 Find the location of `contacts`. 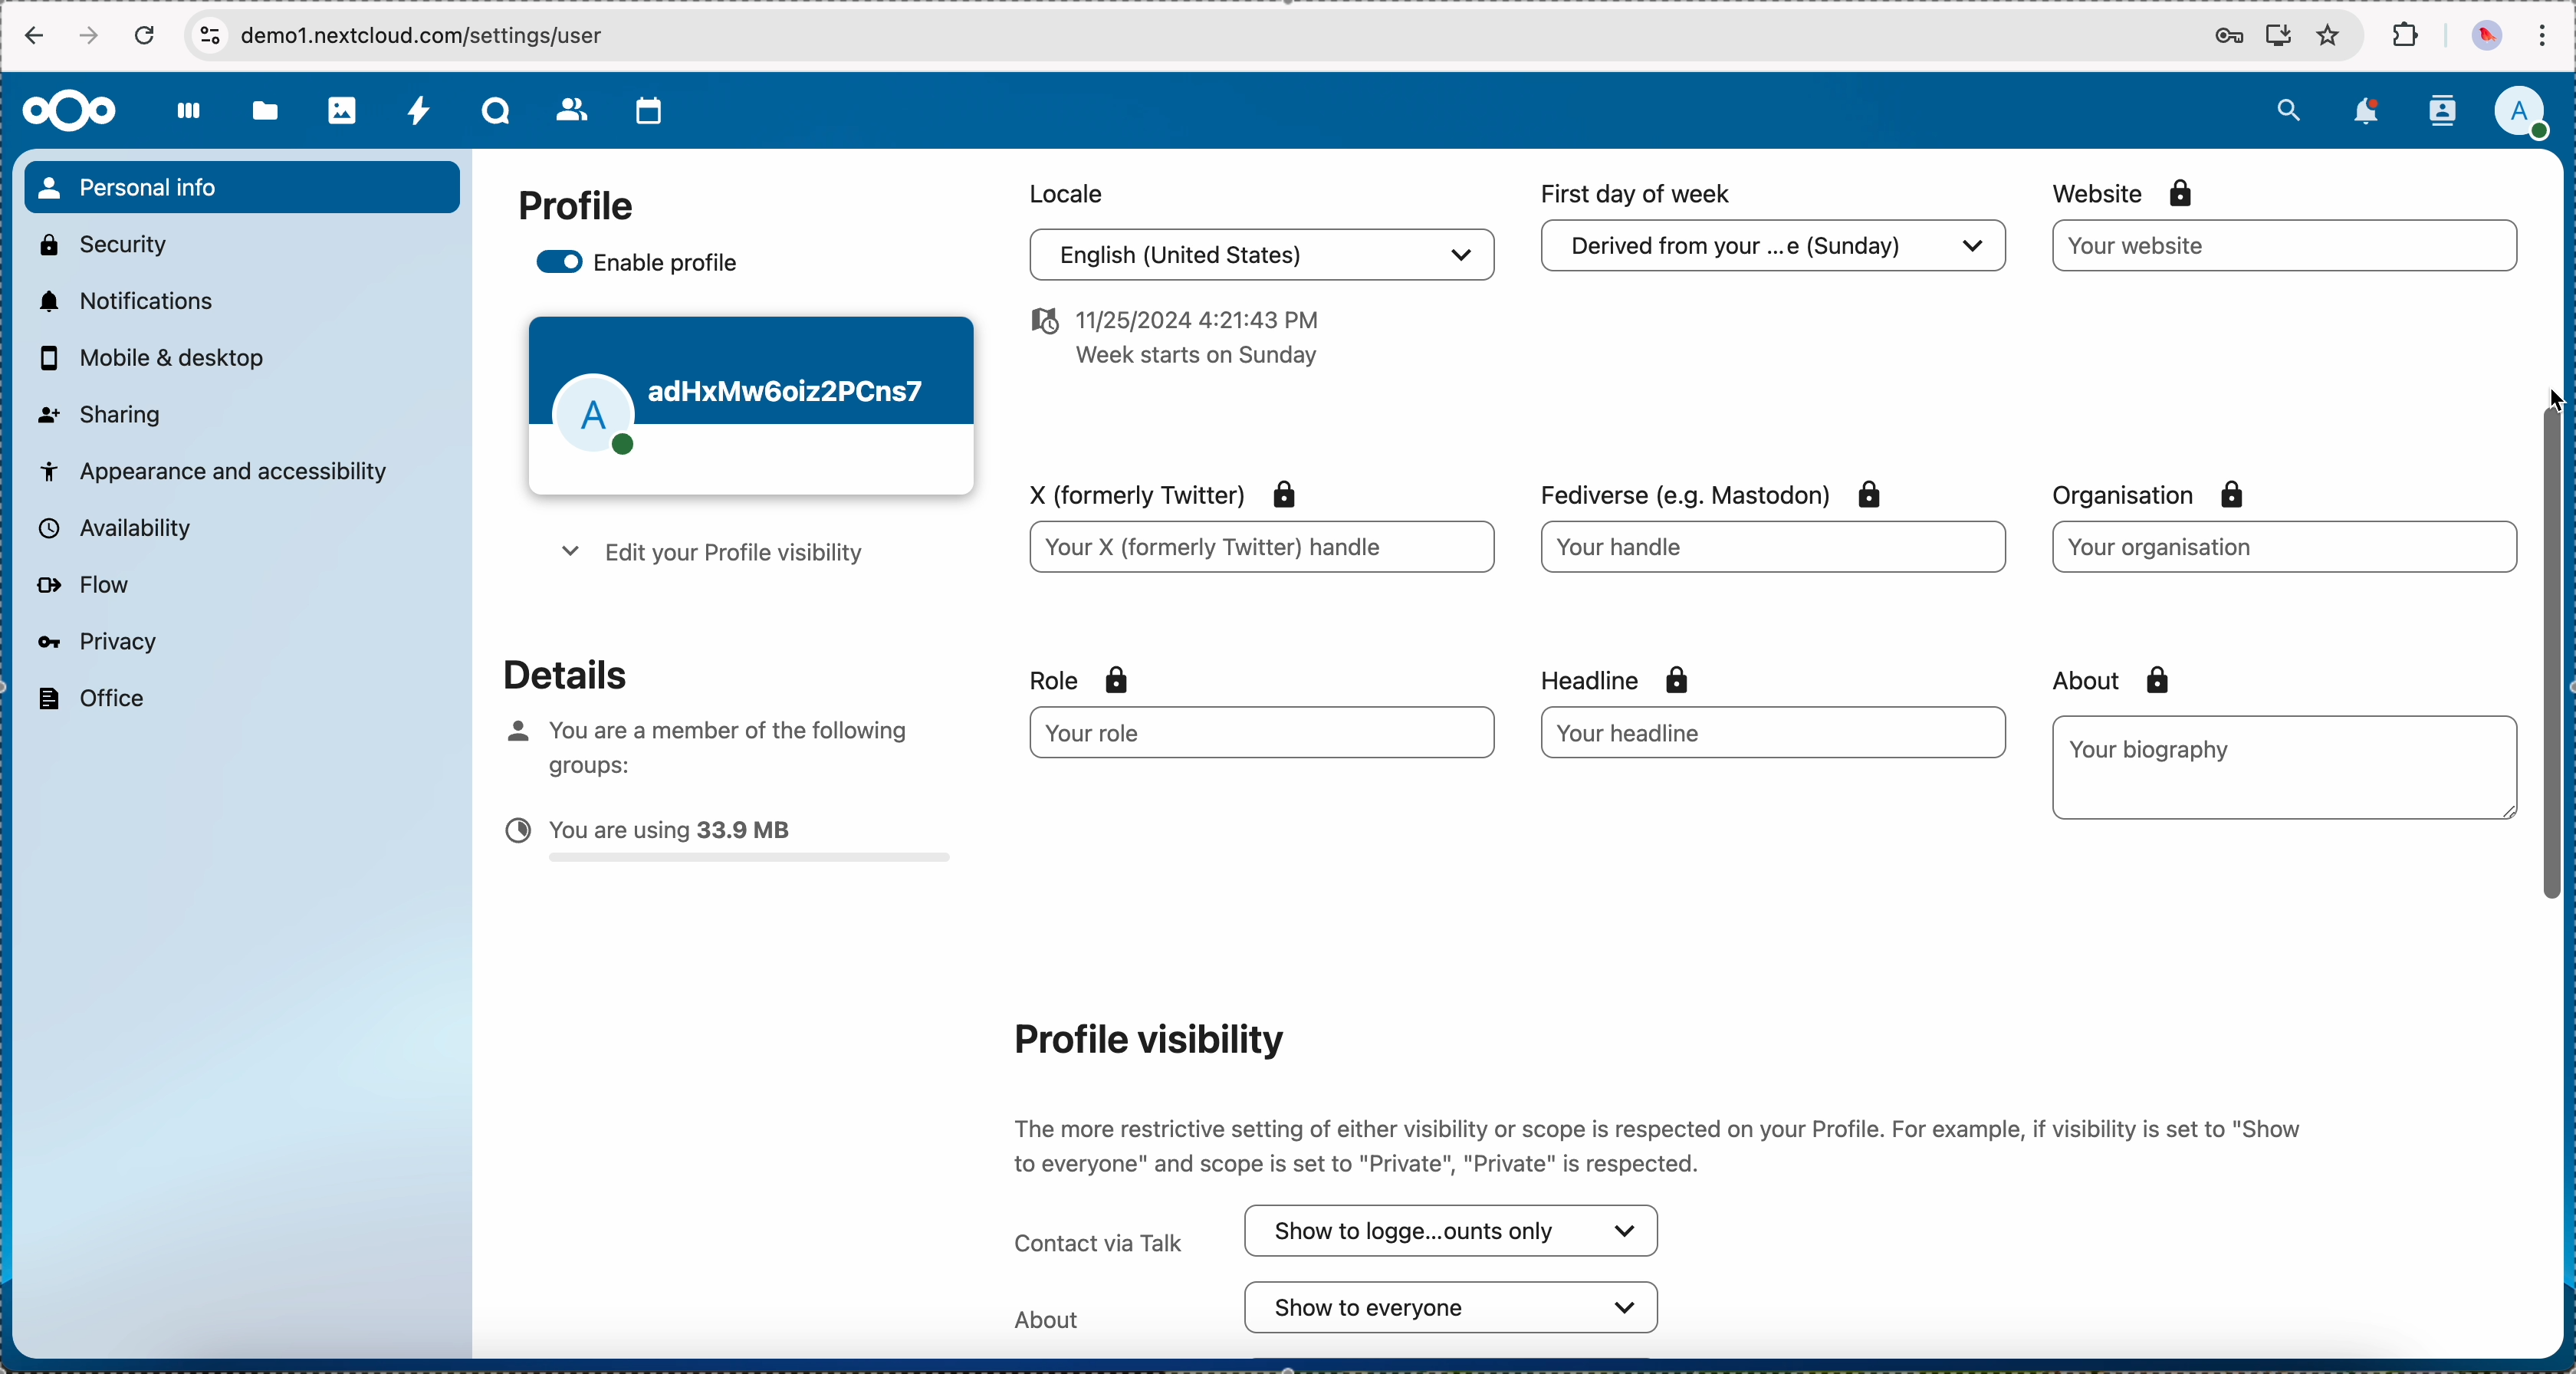

contacts is located at coordinates (2441, 111).